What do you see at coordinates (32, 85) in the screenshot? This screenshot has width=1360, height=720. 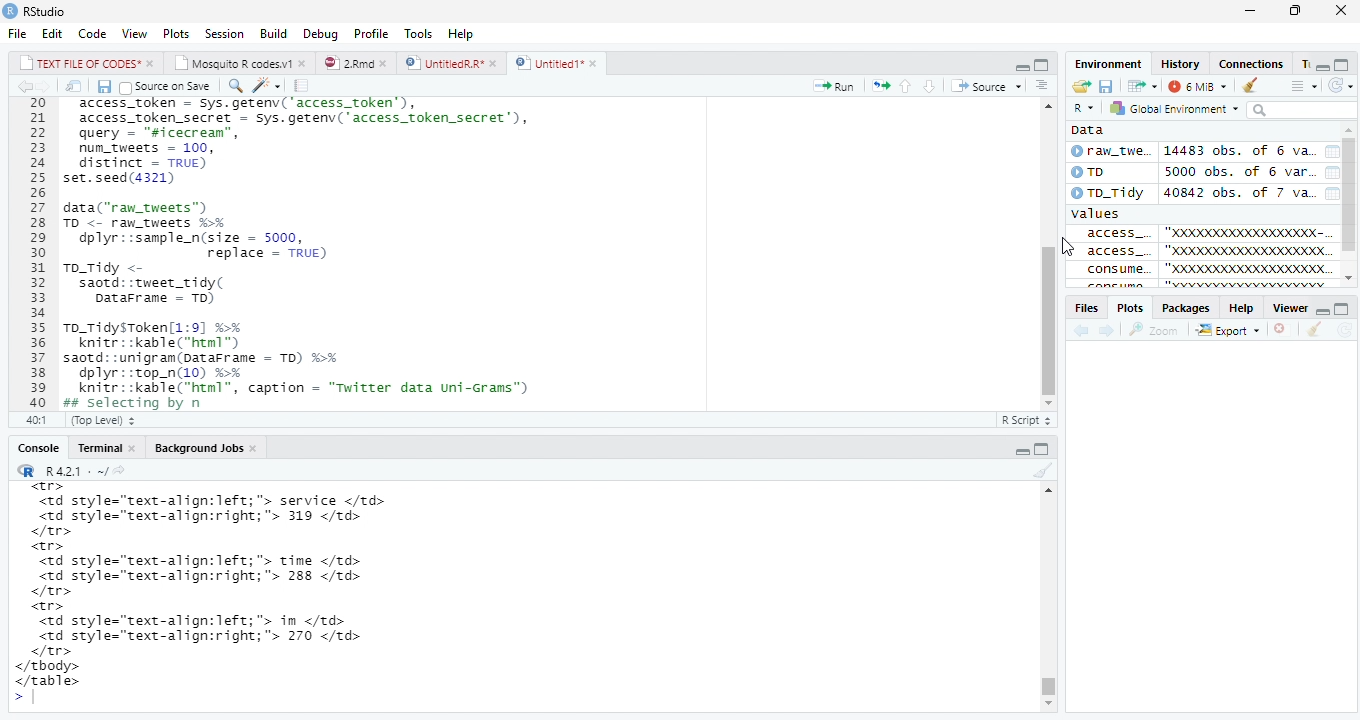 I see `go bckward` at bounding box center [32, 85].